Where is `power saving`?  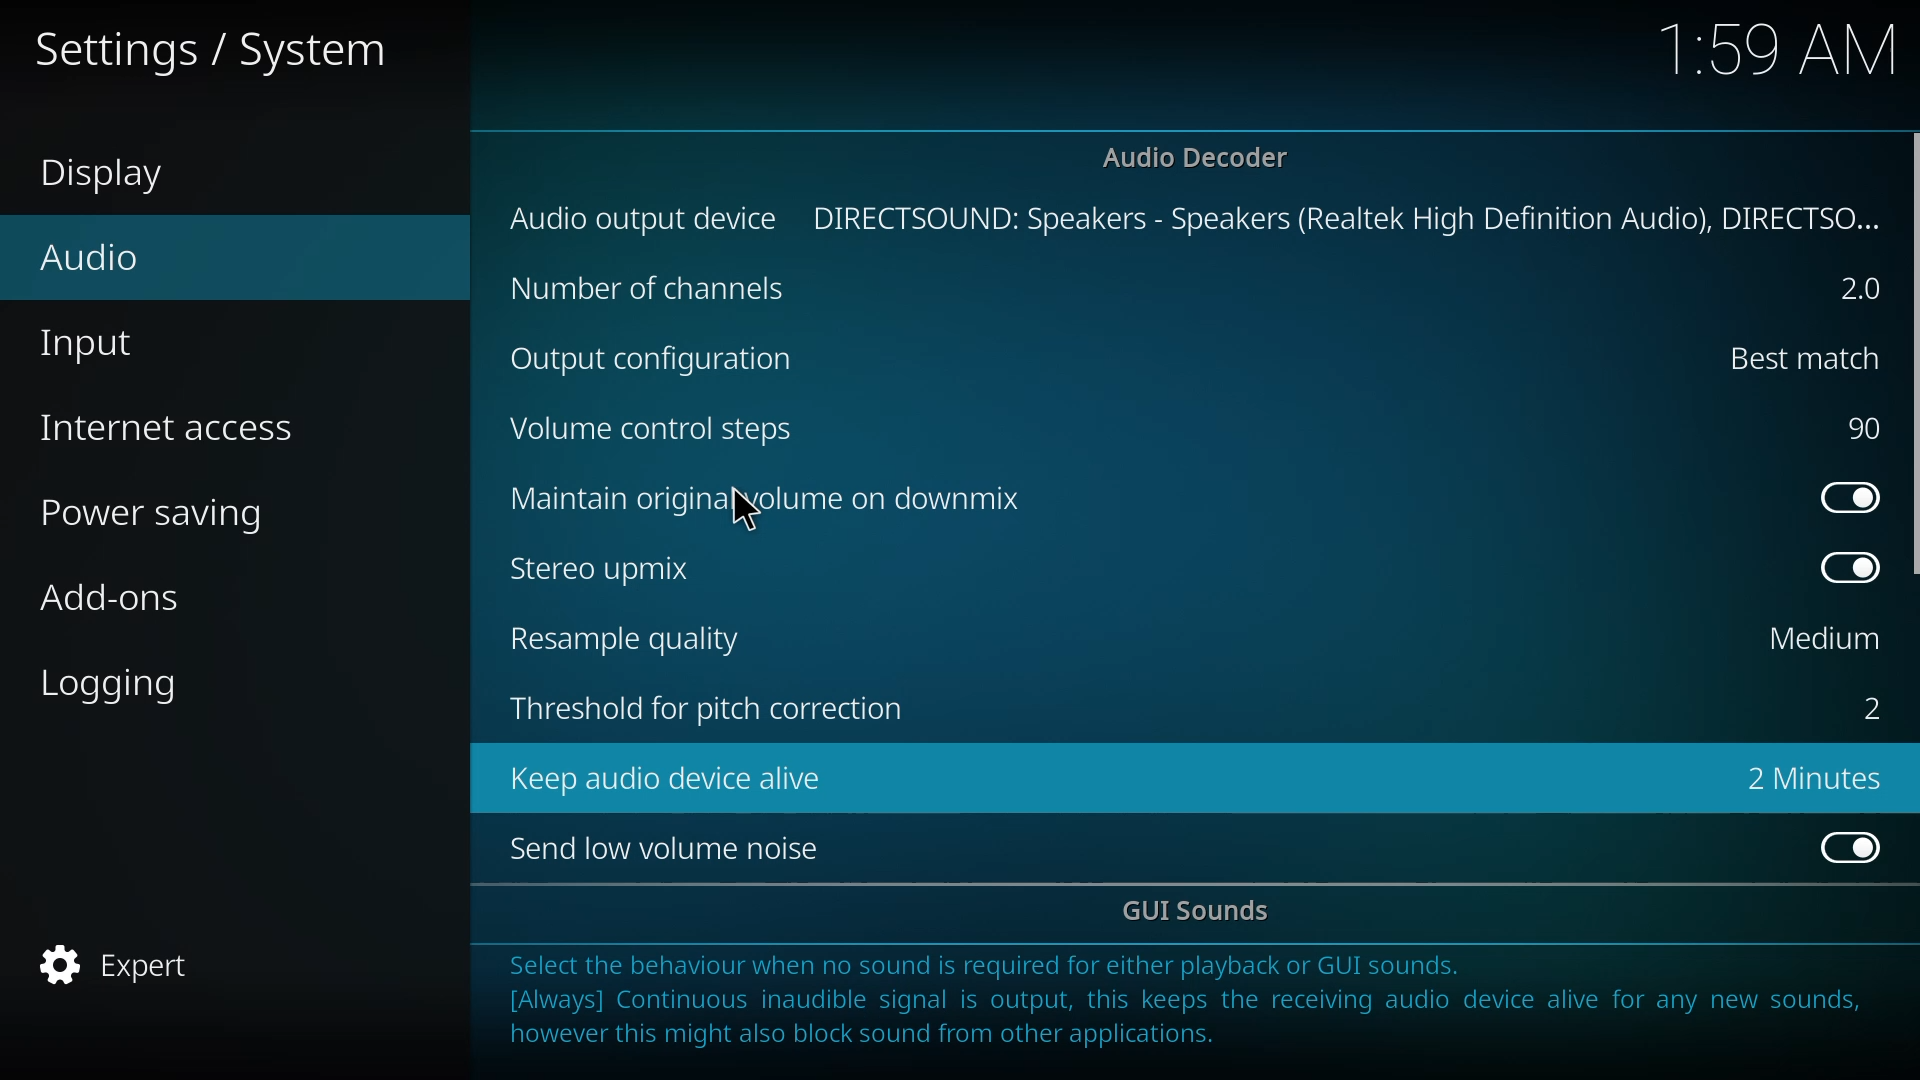
power saving is located at coordinates (165, 515).